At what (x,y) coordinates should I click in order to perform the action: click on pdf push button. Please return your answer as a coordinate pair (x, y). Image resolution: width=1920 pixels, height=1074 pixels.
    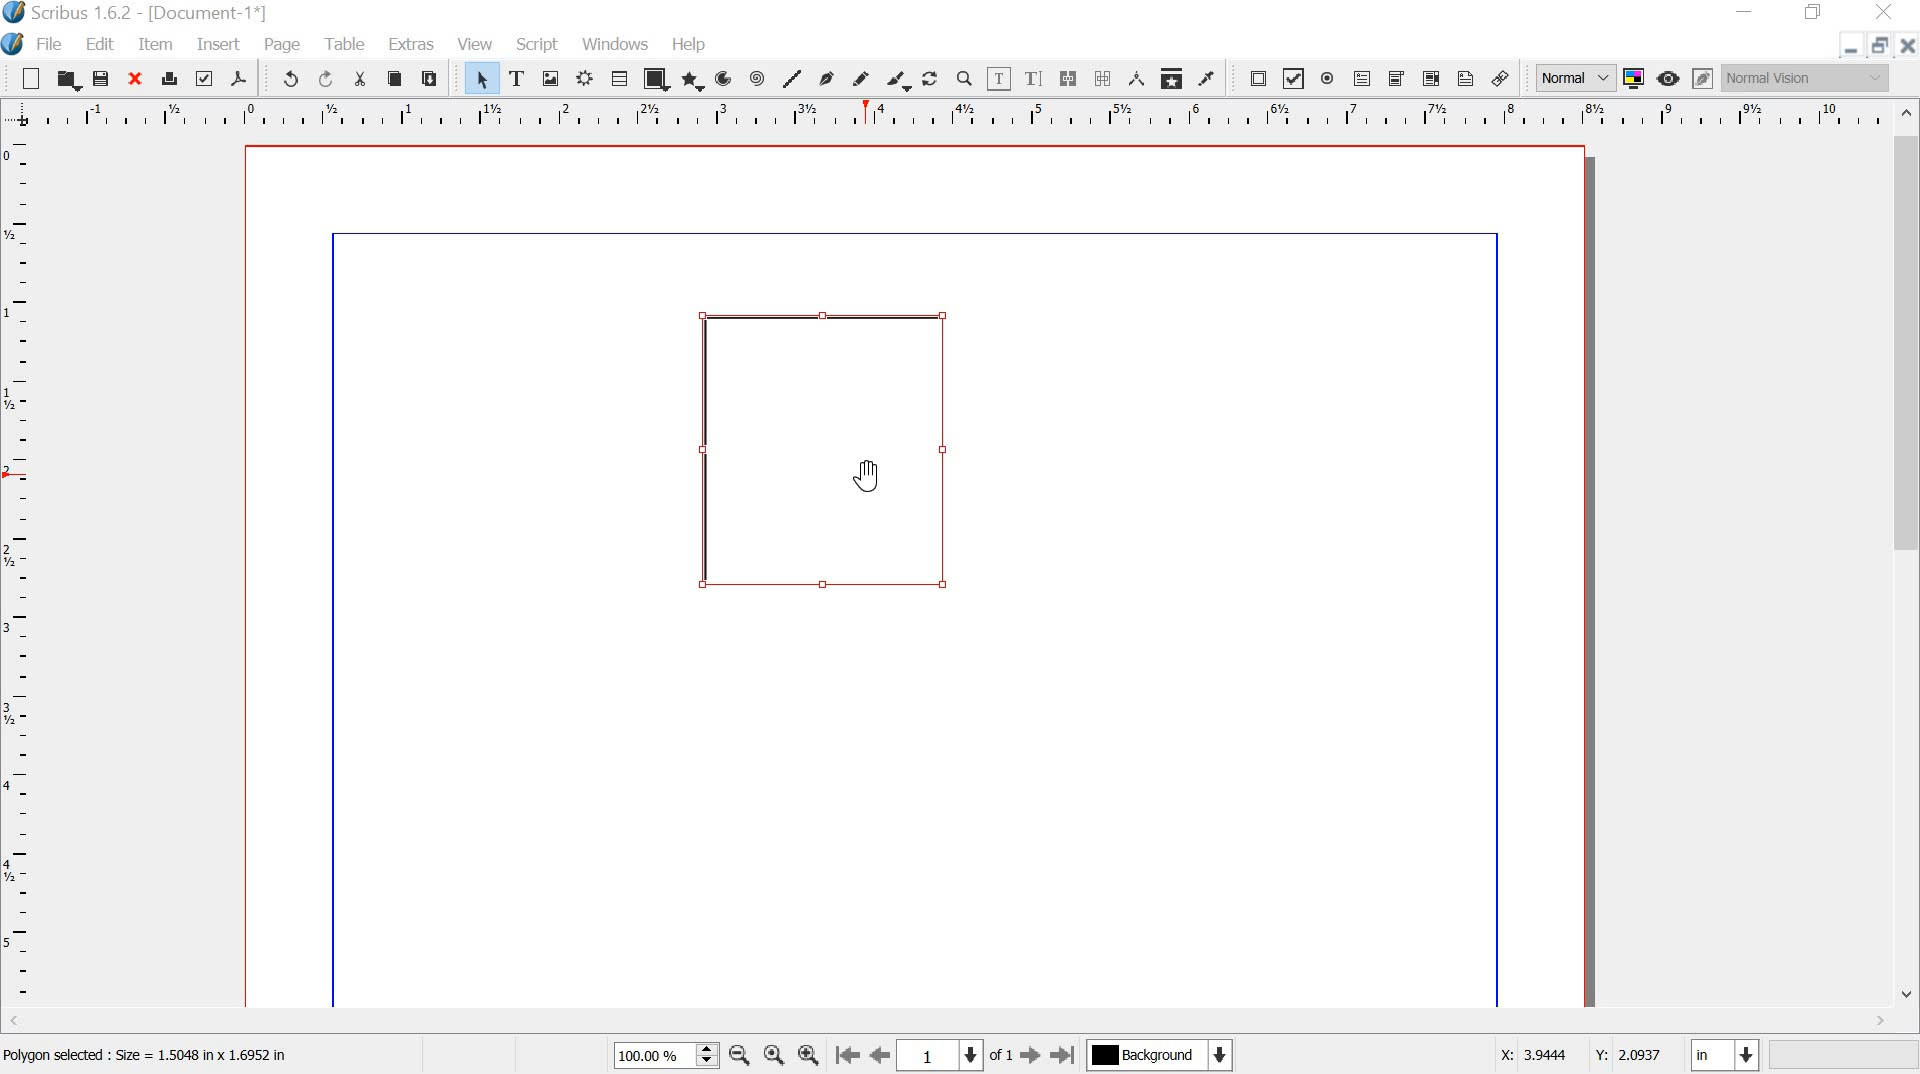
    Looking at the image, I should click on (1252, 80).